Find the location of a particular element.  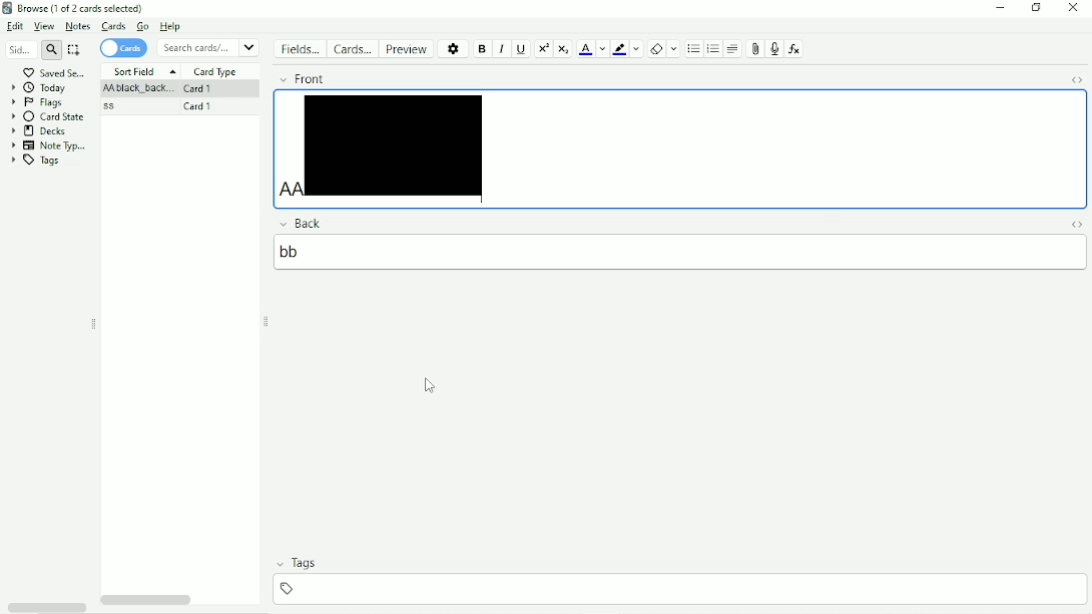

Notes is located at coordinates (78, 27).